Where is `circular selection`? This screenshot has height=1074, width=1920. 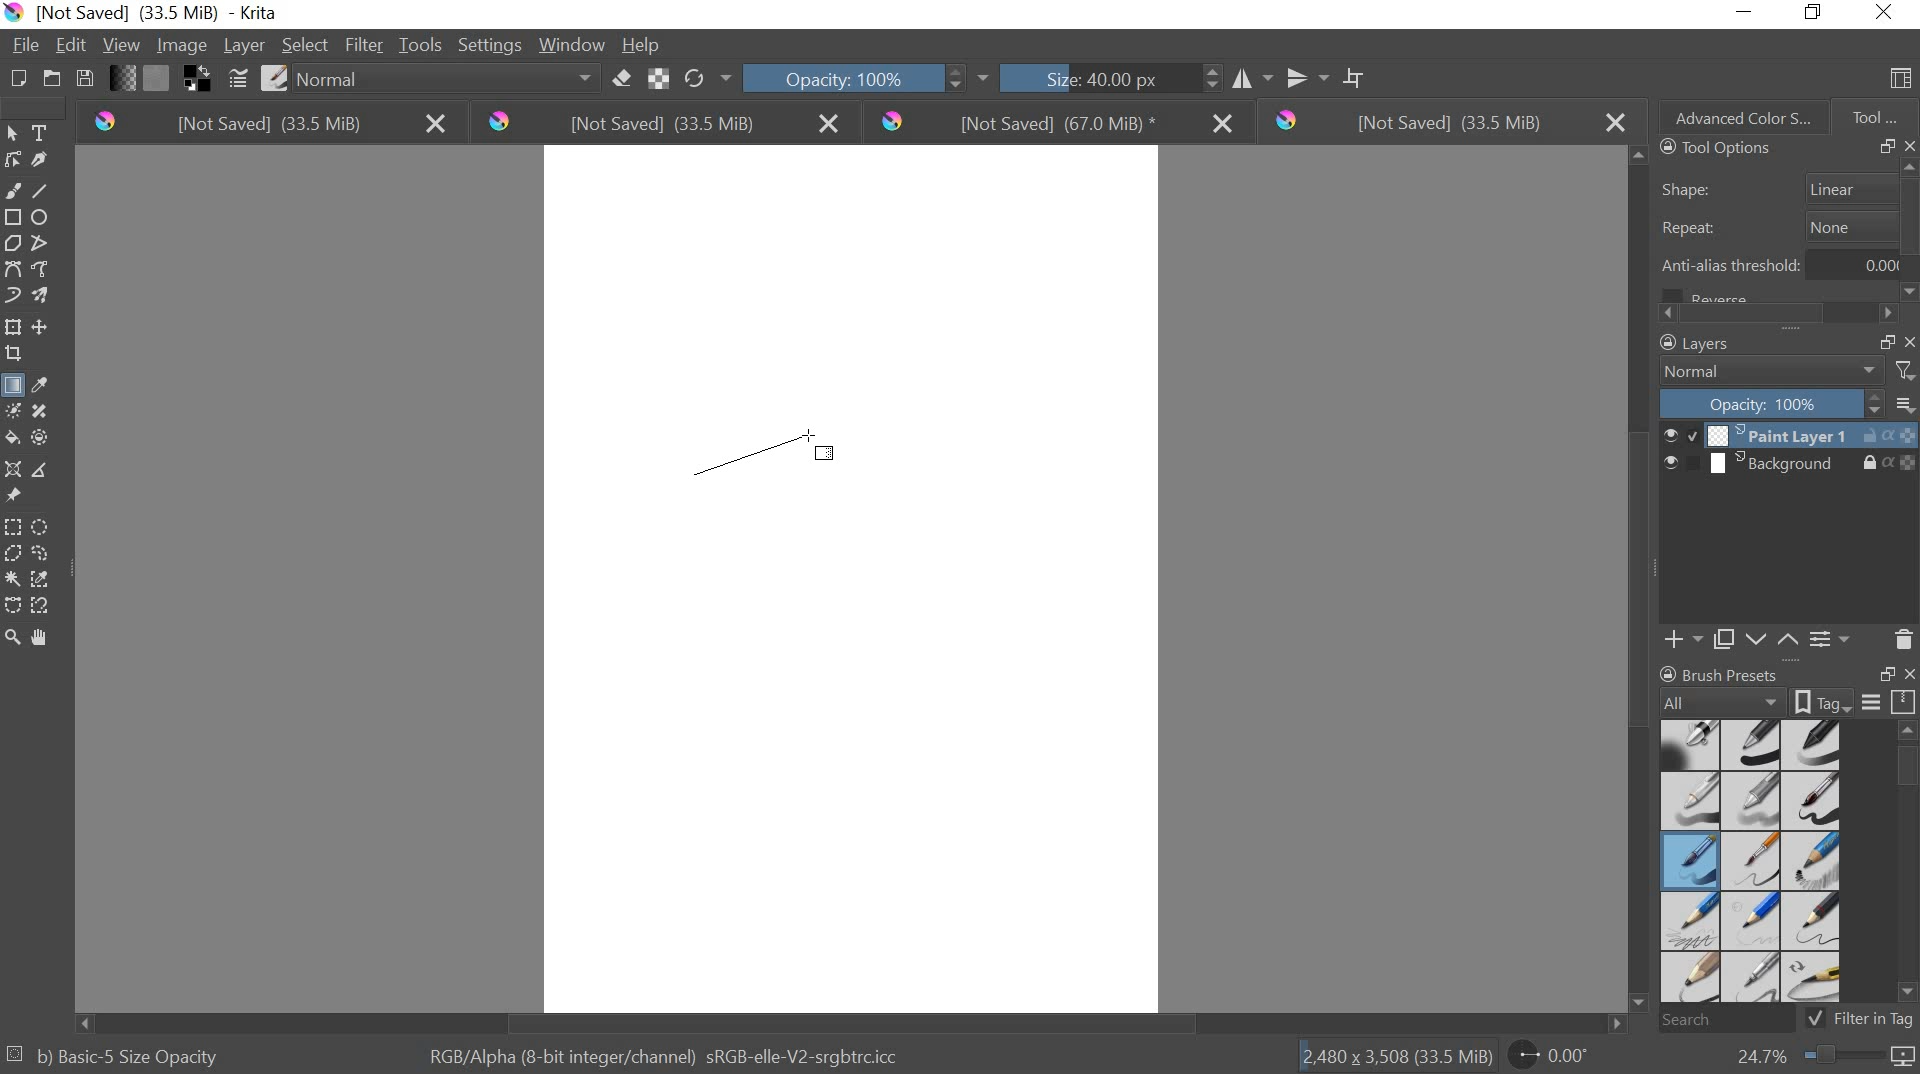 circular selection is located at coordinates (45, 525).